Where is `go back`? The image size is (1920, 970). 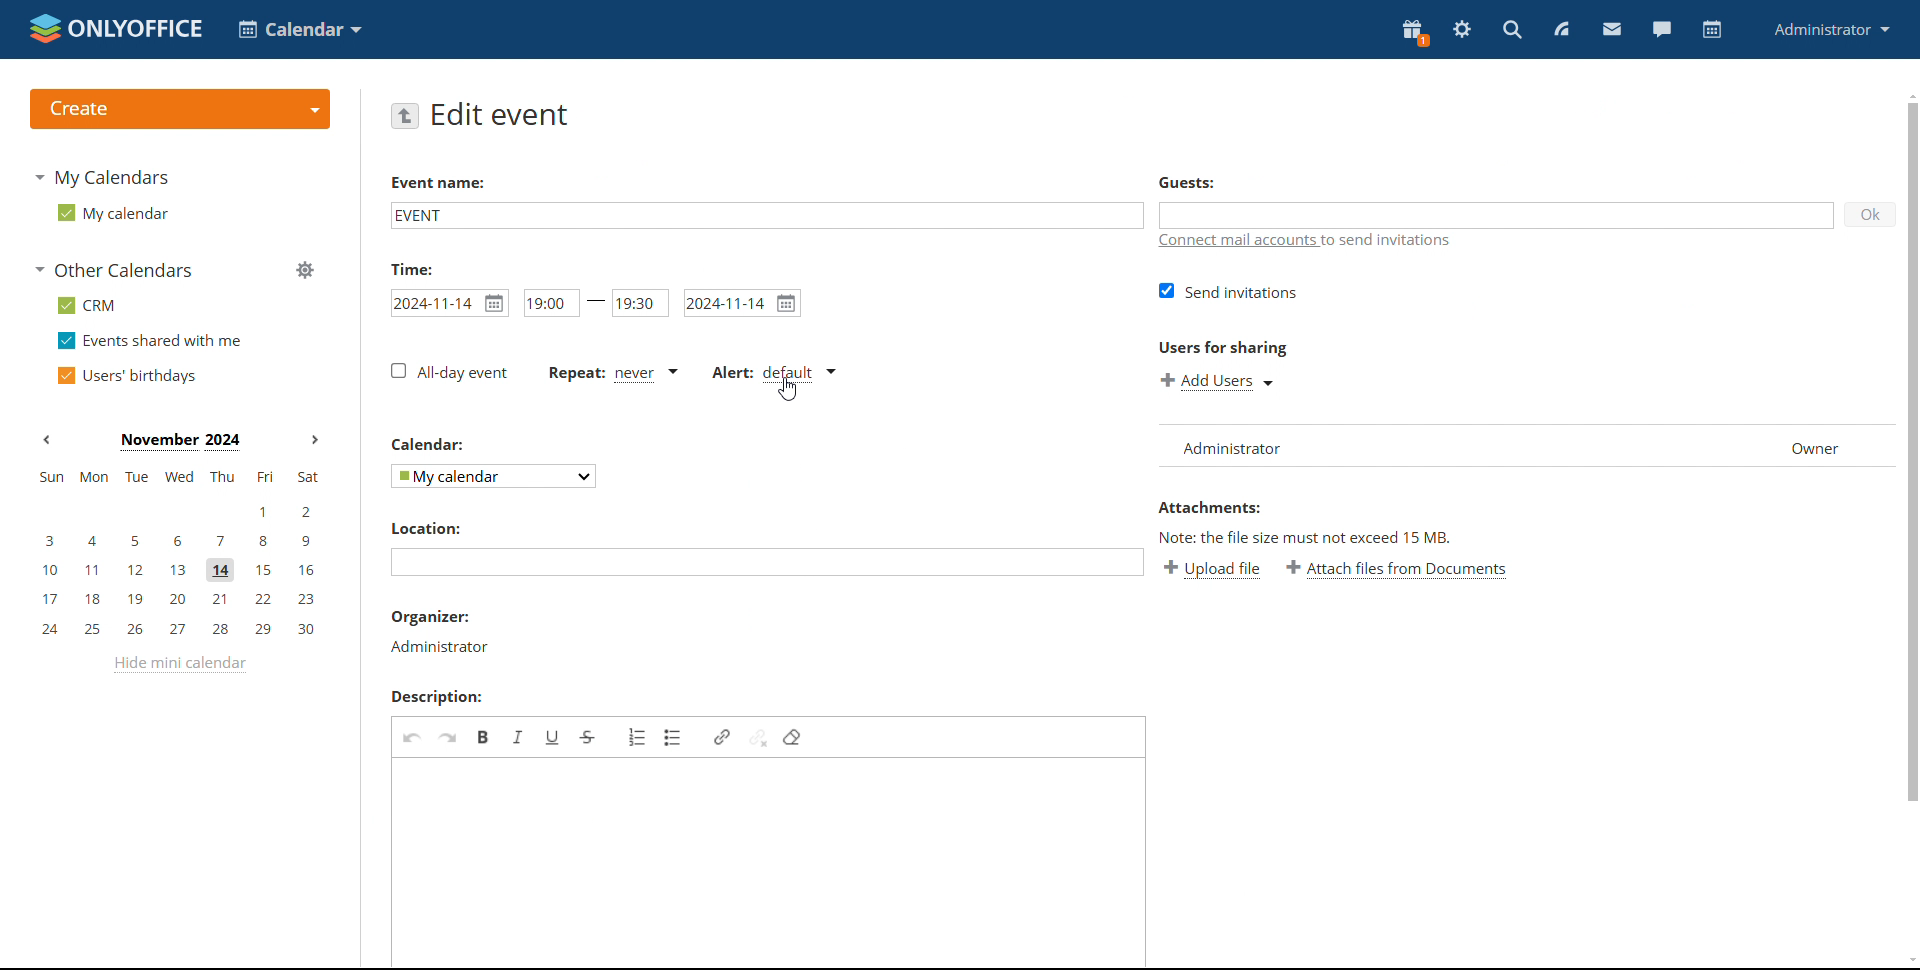
go back is located at coordinates (406, 115).